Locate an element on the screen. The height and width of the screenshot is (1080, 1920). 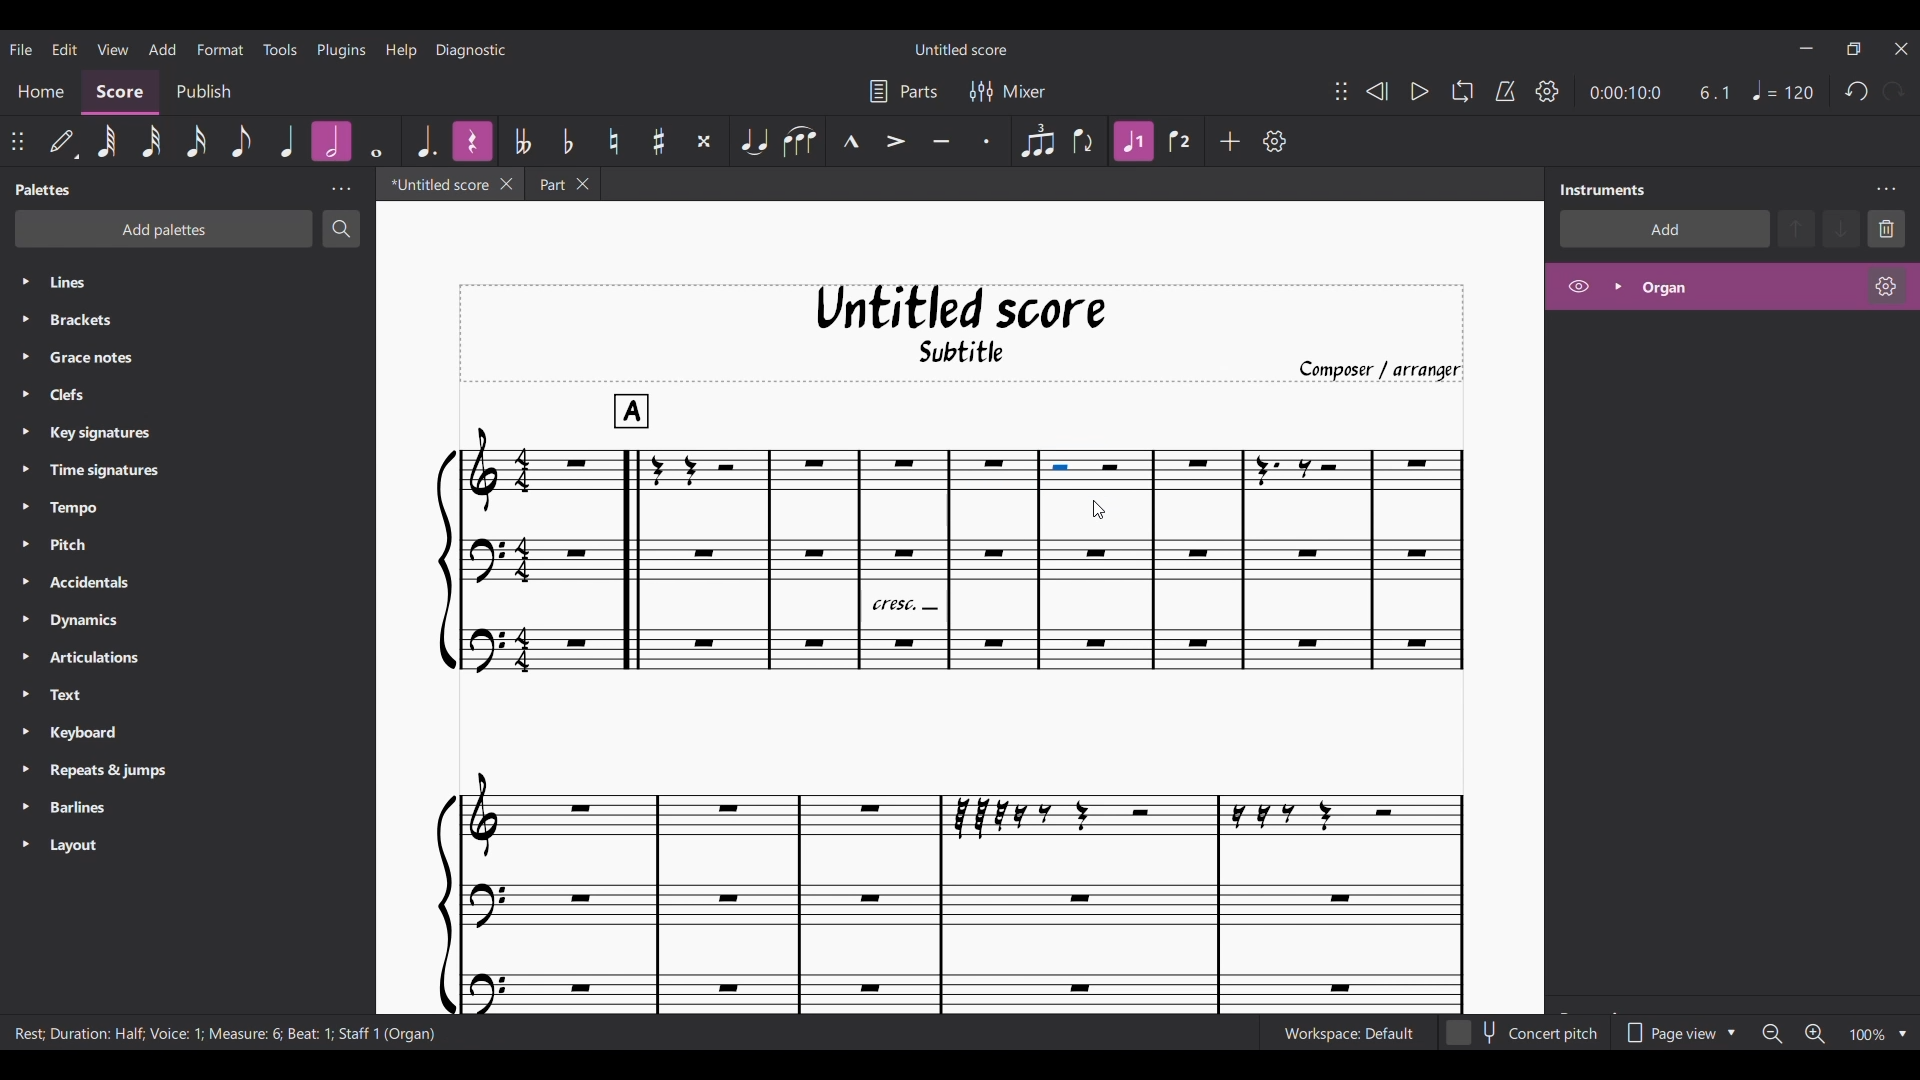
Current workspace setting is located at coordinates (1348, 1034).